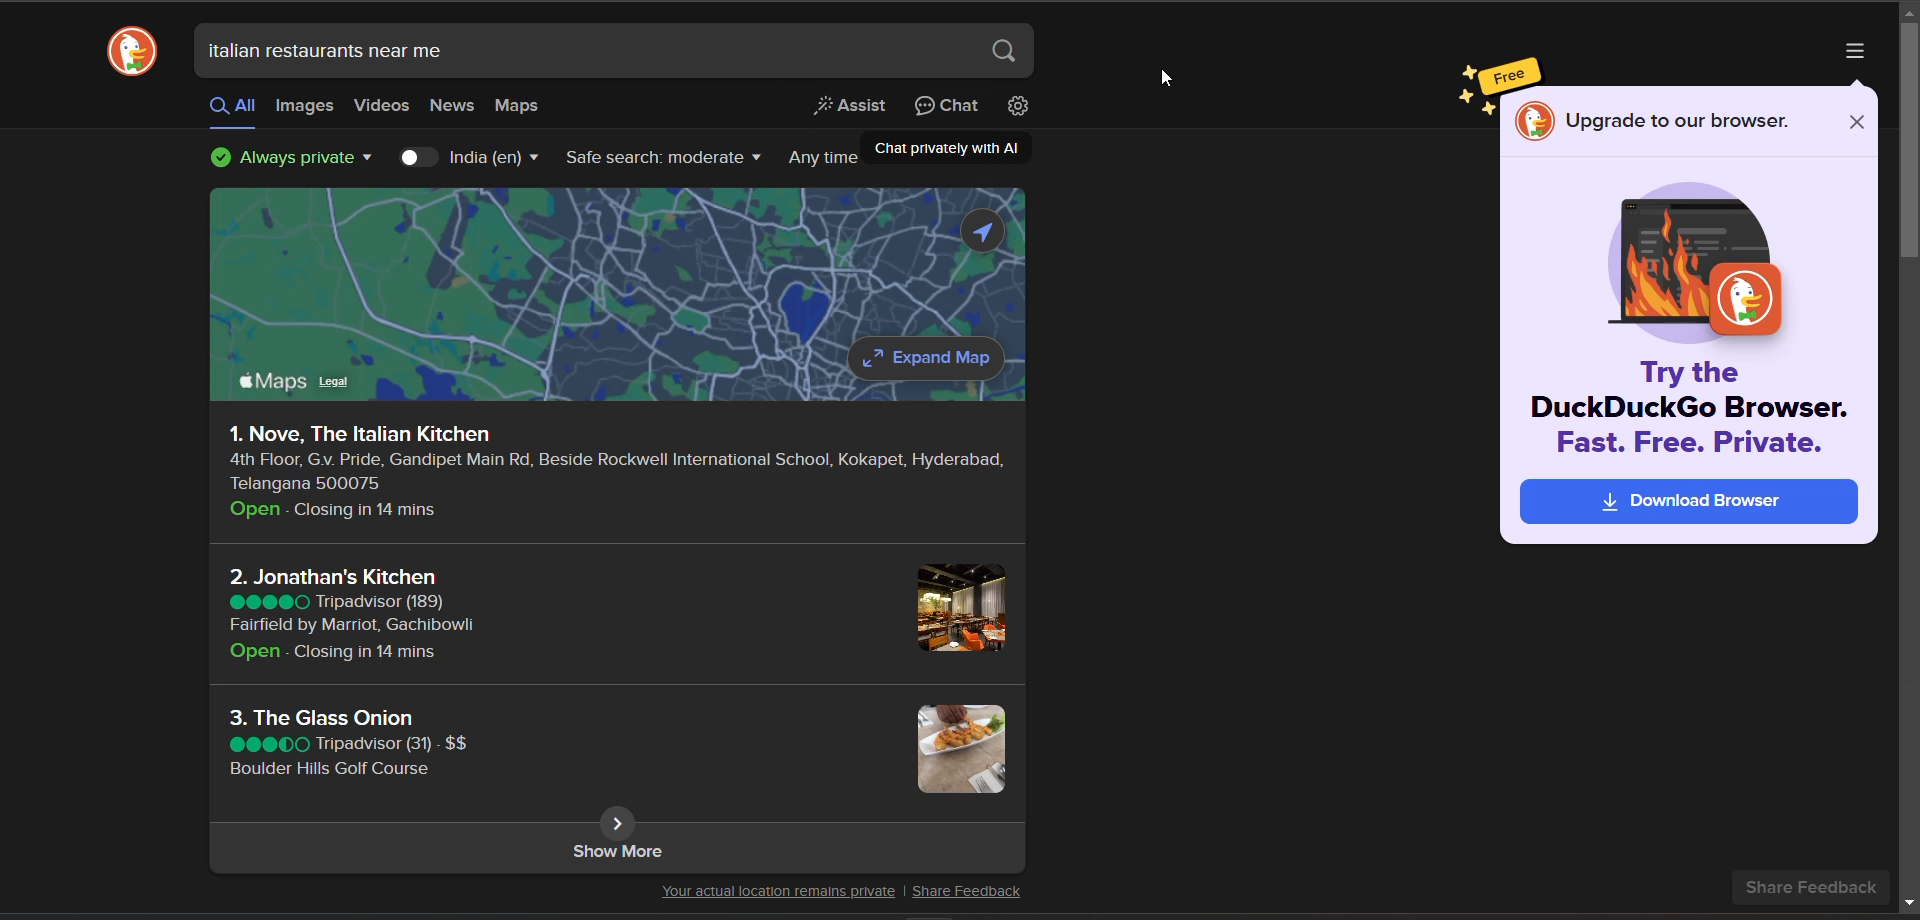 The image size is (1920, 920). I want to click on Free, so click(1508, 76).